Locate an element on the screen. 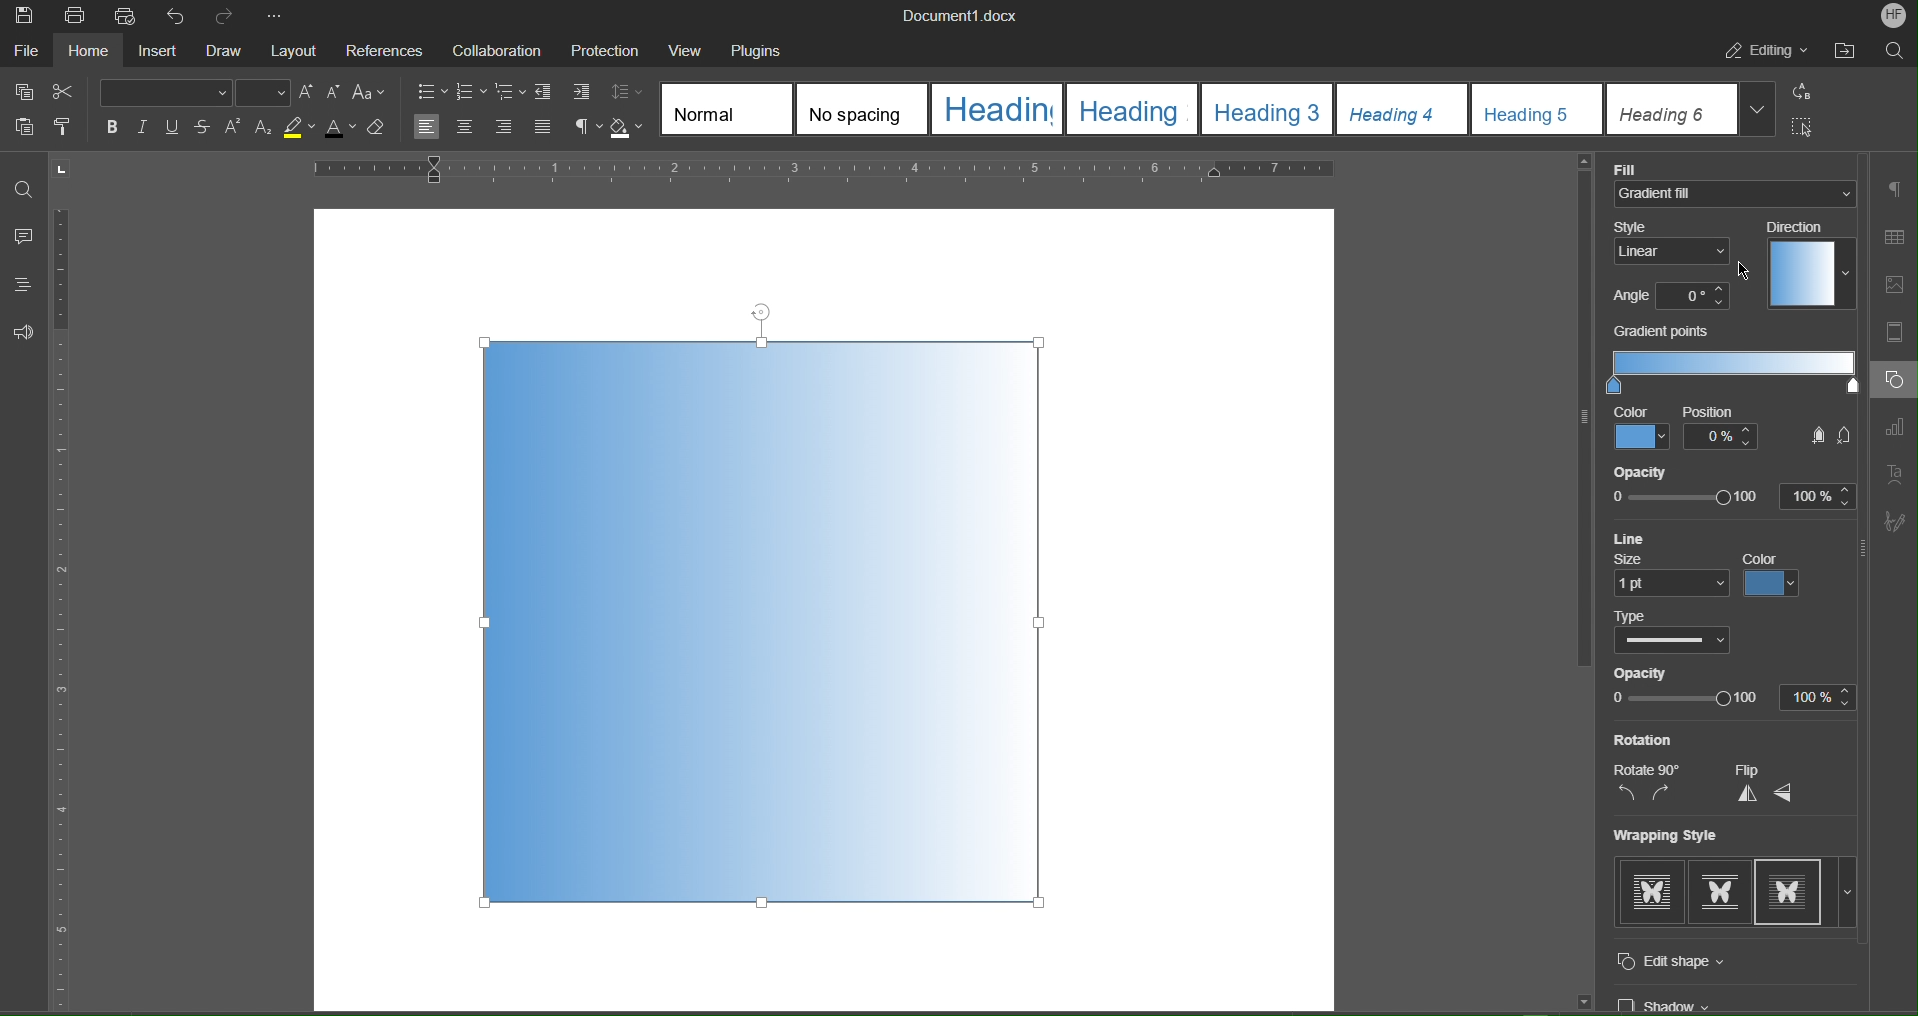 The width and height of the screenshot is (1918, 1016). Scroll down is located at coordinates (1573, 1001).